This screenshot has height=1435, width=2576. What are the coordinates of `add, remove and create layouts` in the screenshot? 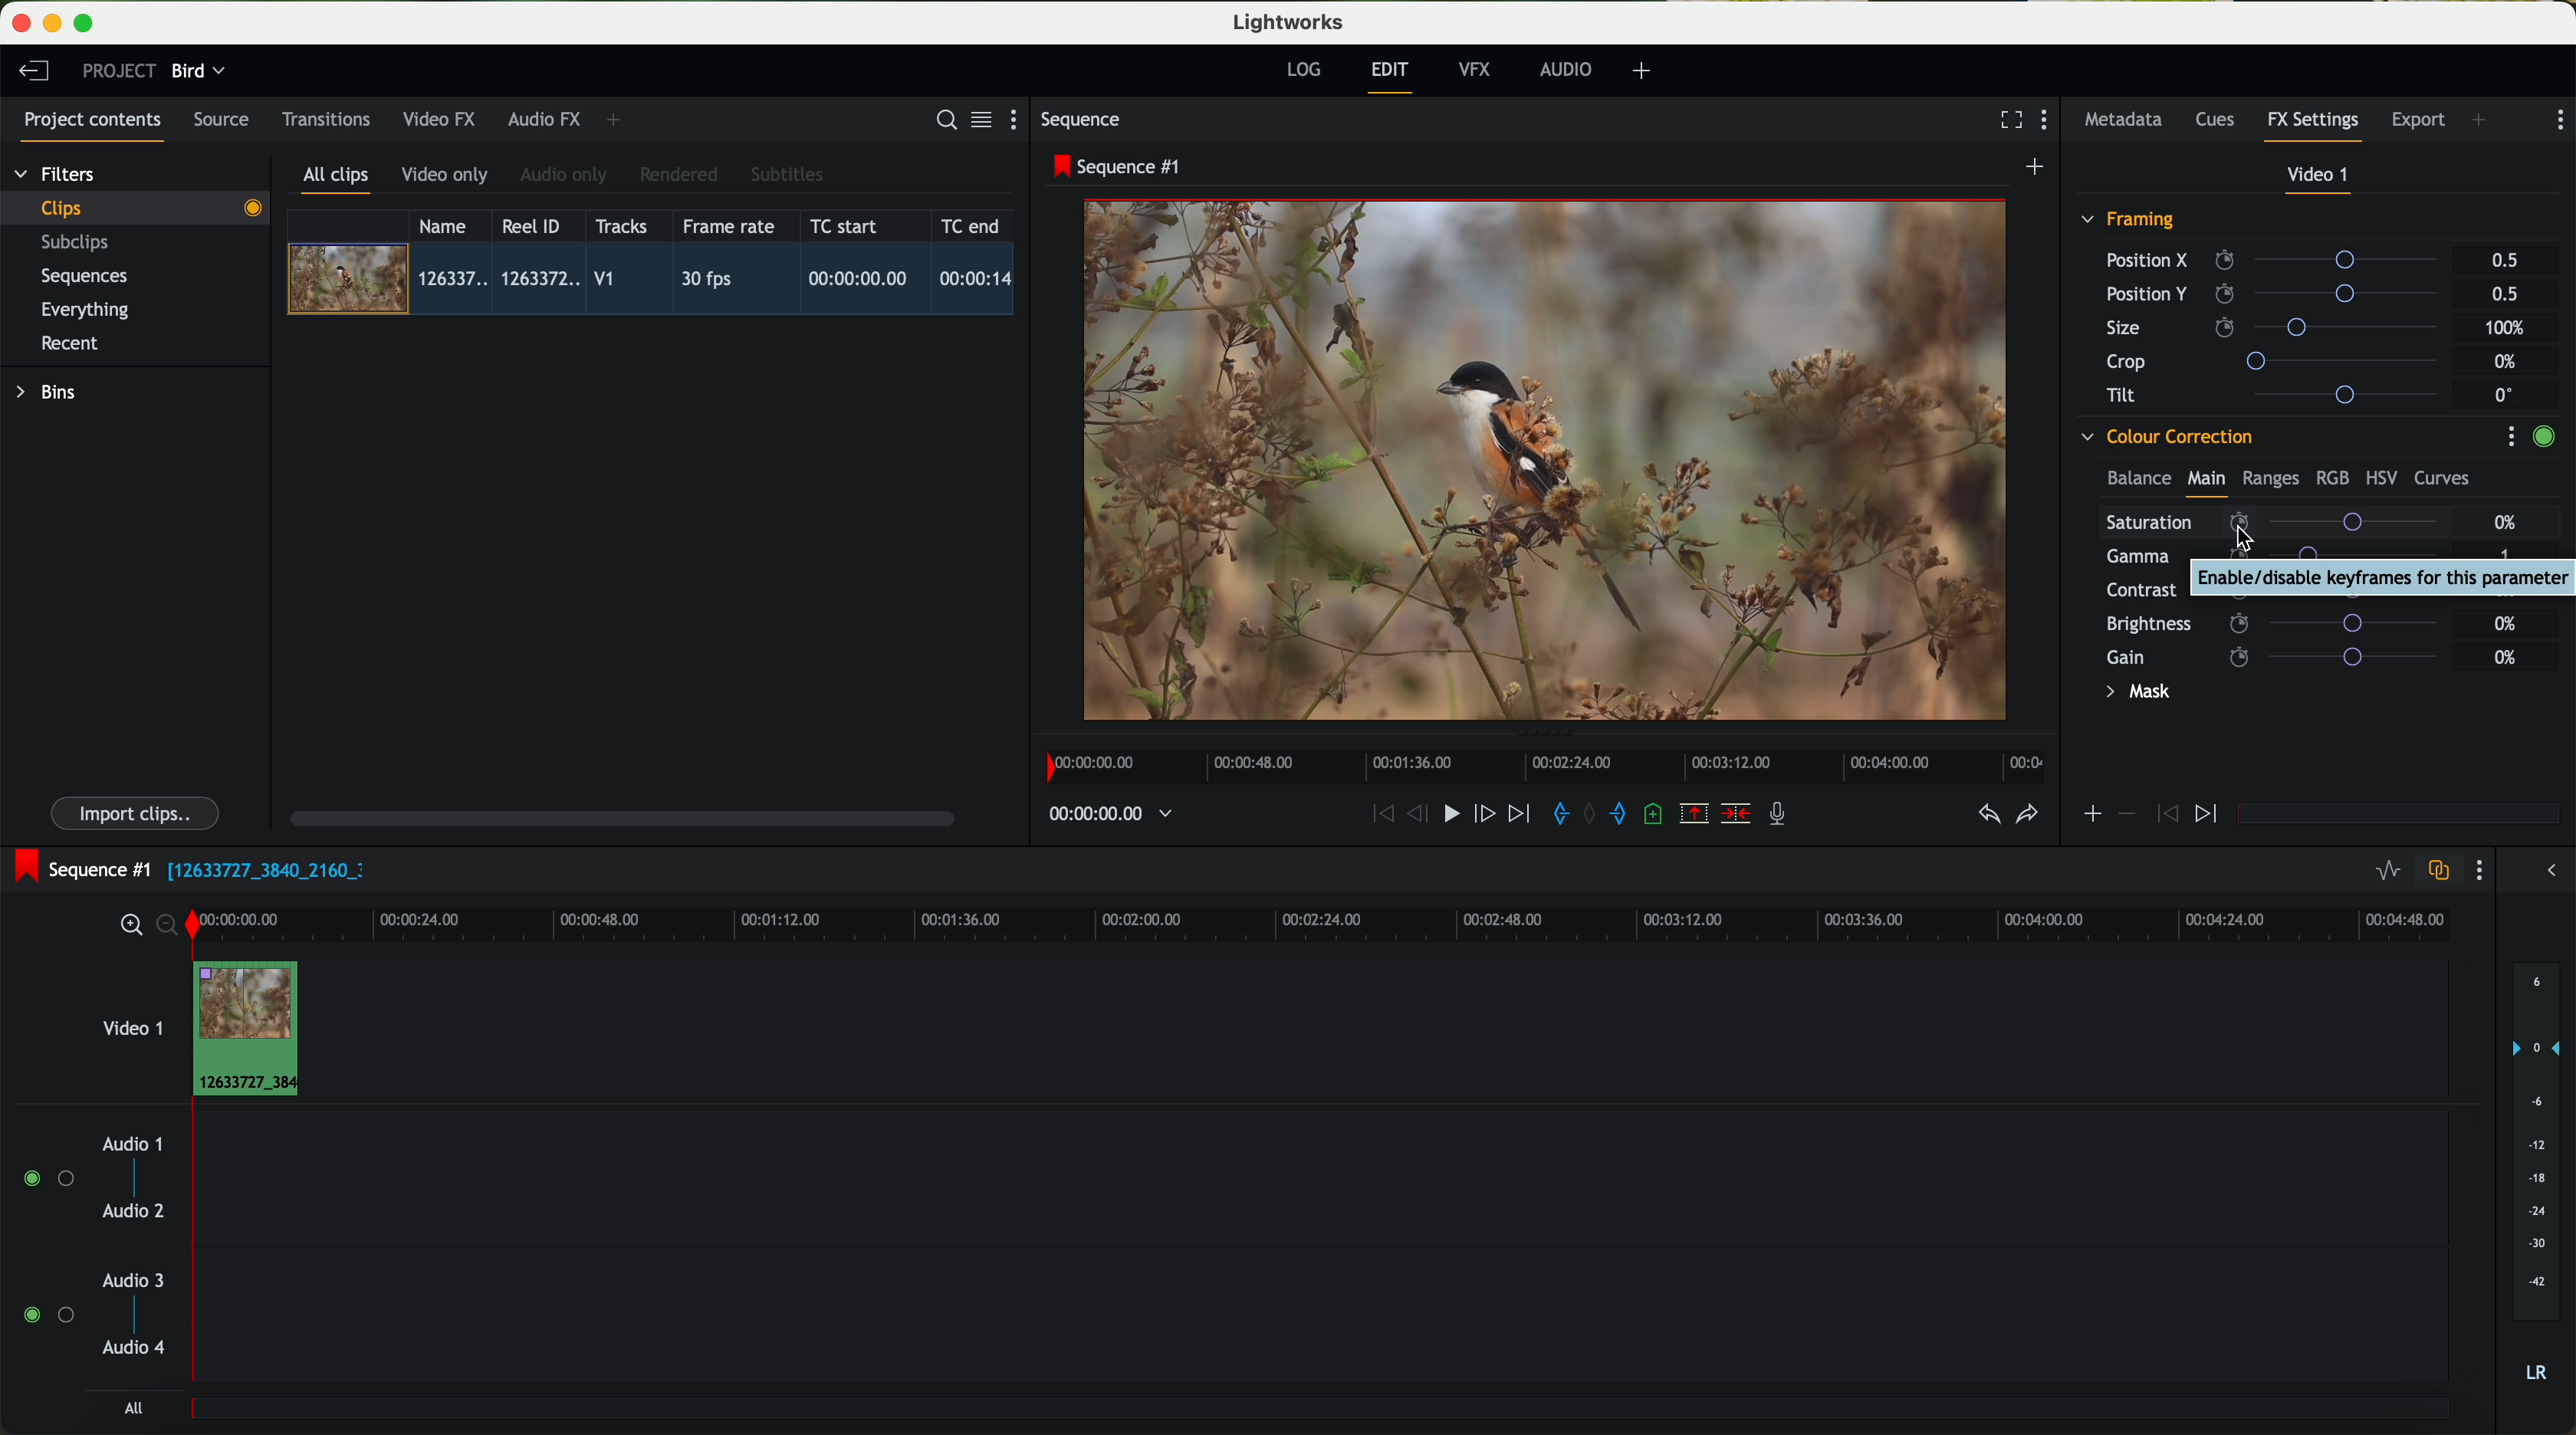 It's located at (1645, 71).